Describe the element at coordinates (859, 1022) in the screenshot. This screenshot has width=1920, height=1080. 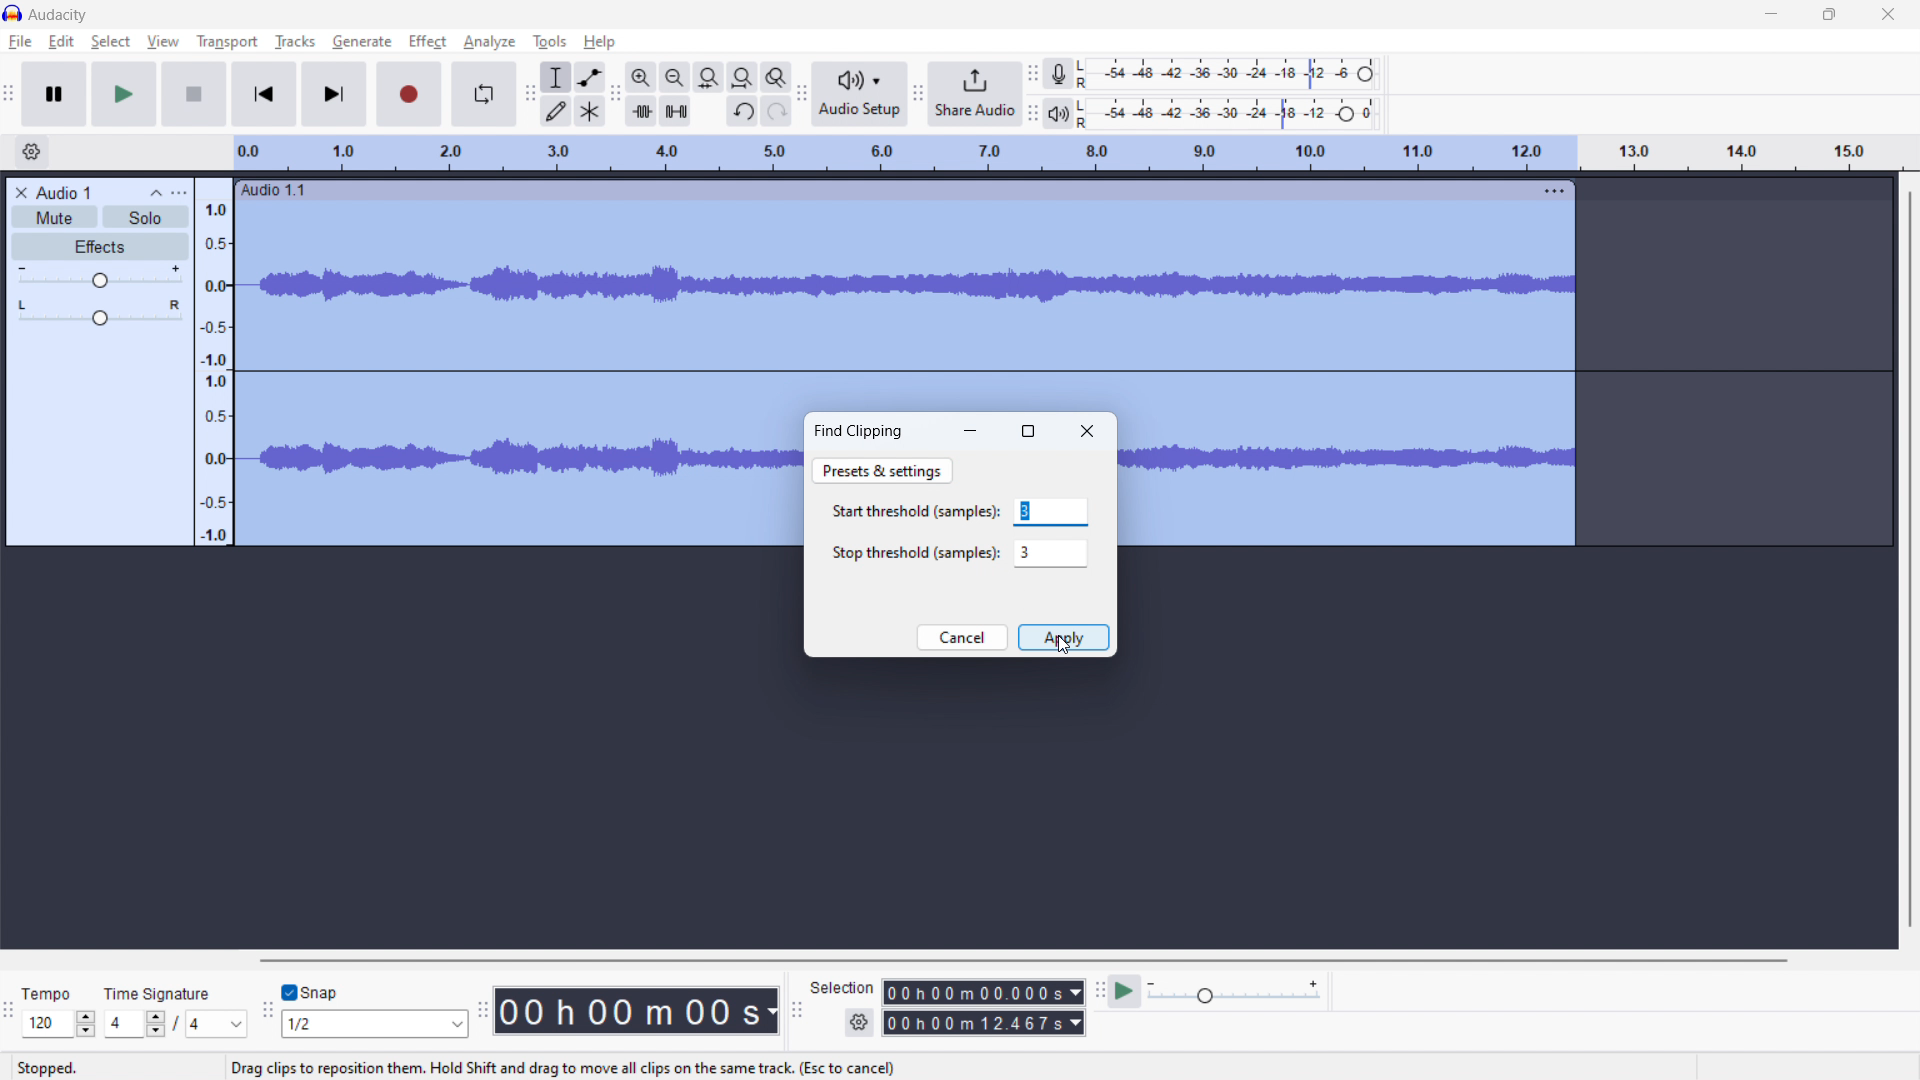
I see `settings` at that location.